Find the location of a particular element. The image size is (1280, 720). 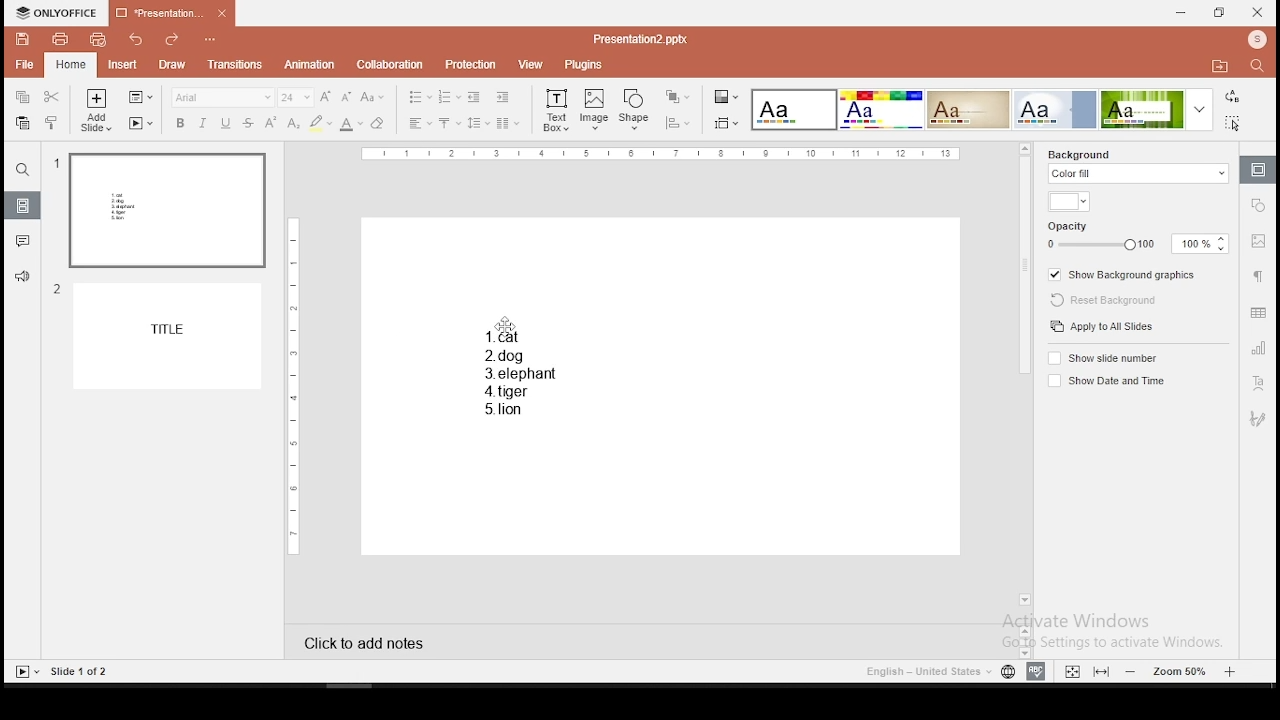

slide 1 is located at coordinates (168, 335).